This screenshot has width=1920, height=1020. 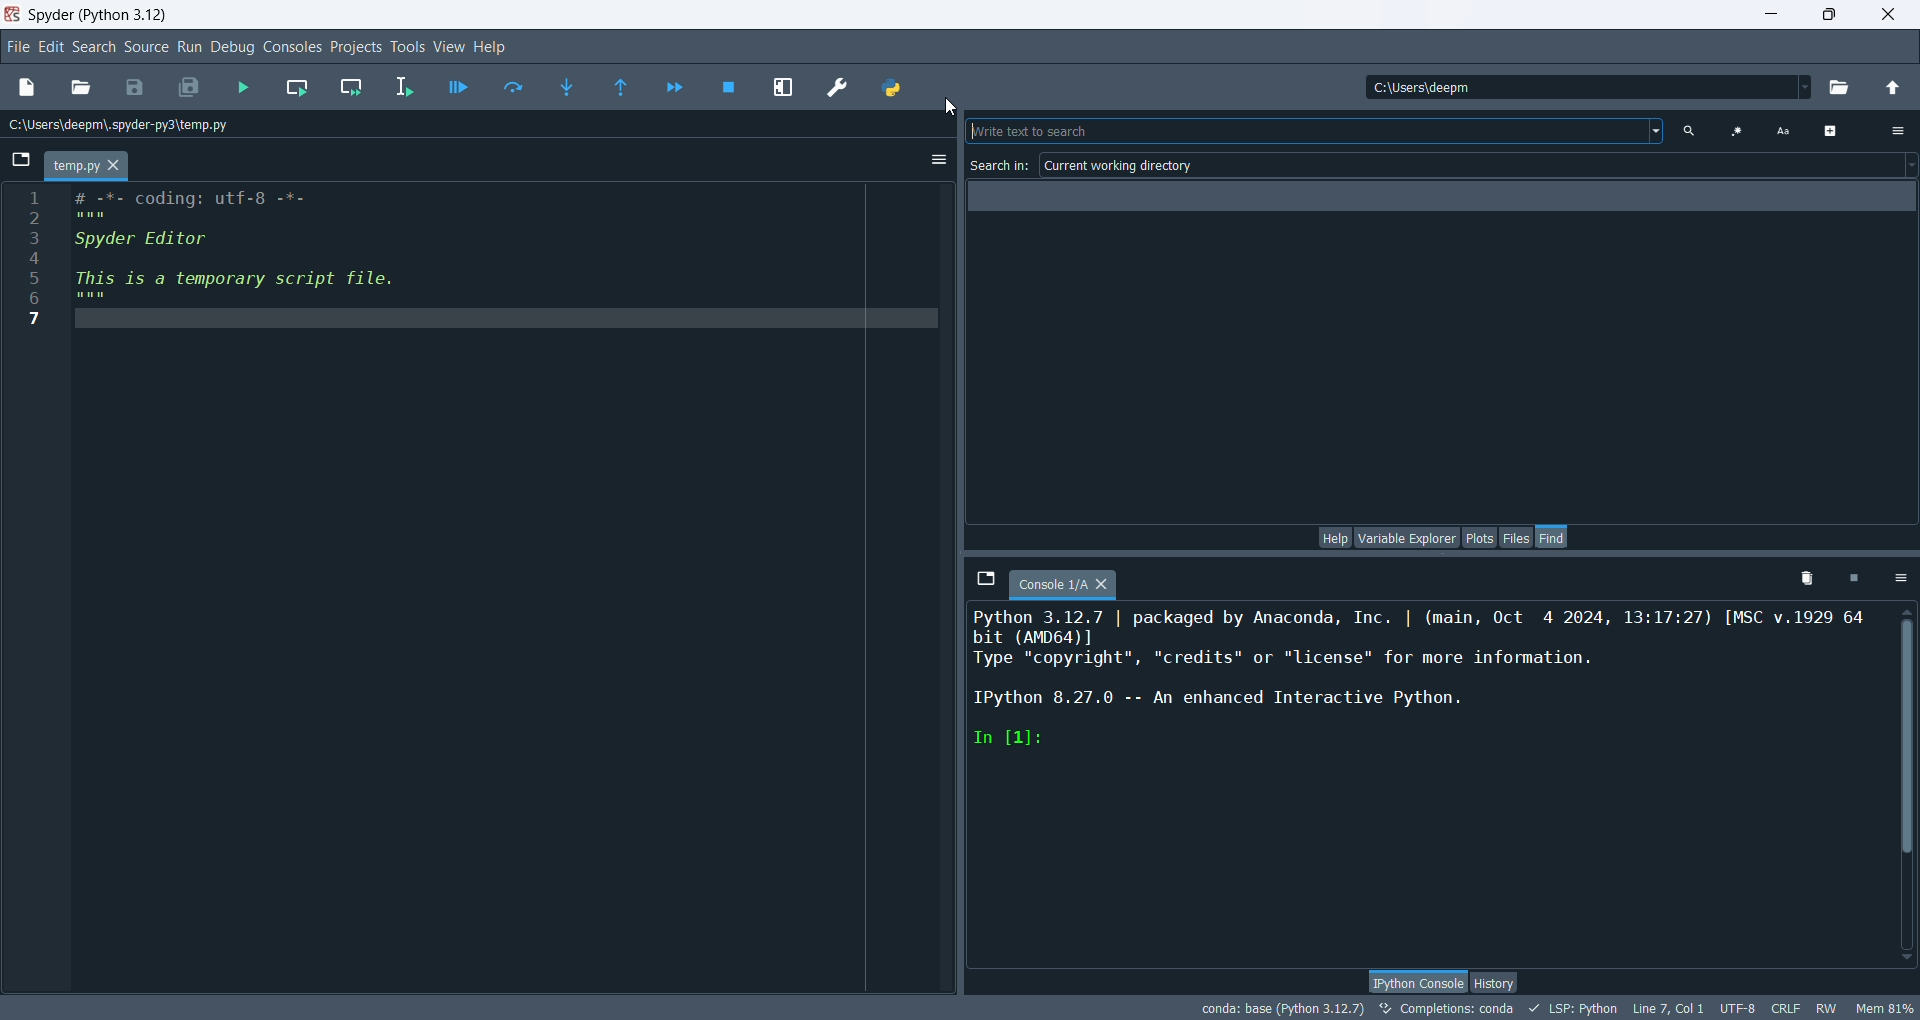 What do you see at coordinates (1739, 1008) in the screenshot?
I see `UTF` at bounding box center [1739, 1008].